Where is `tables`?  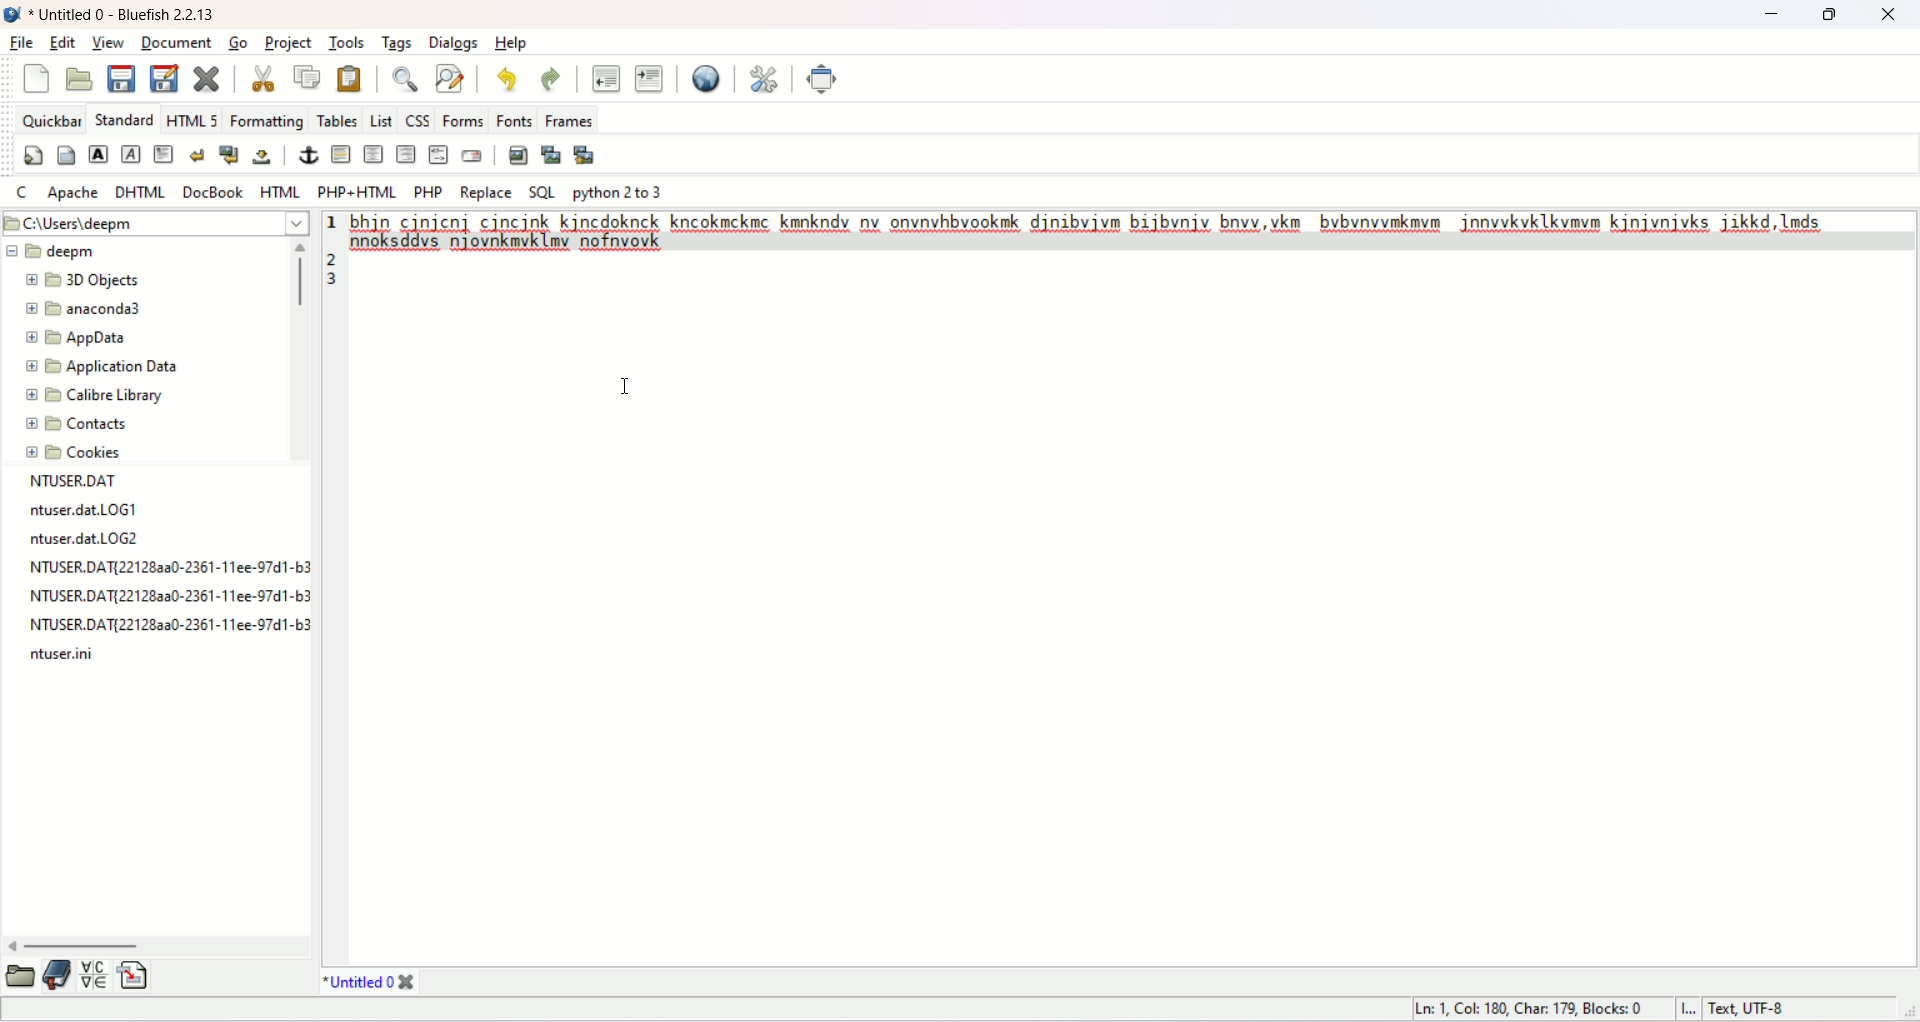
tables is located at coordinates (342, 117).